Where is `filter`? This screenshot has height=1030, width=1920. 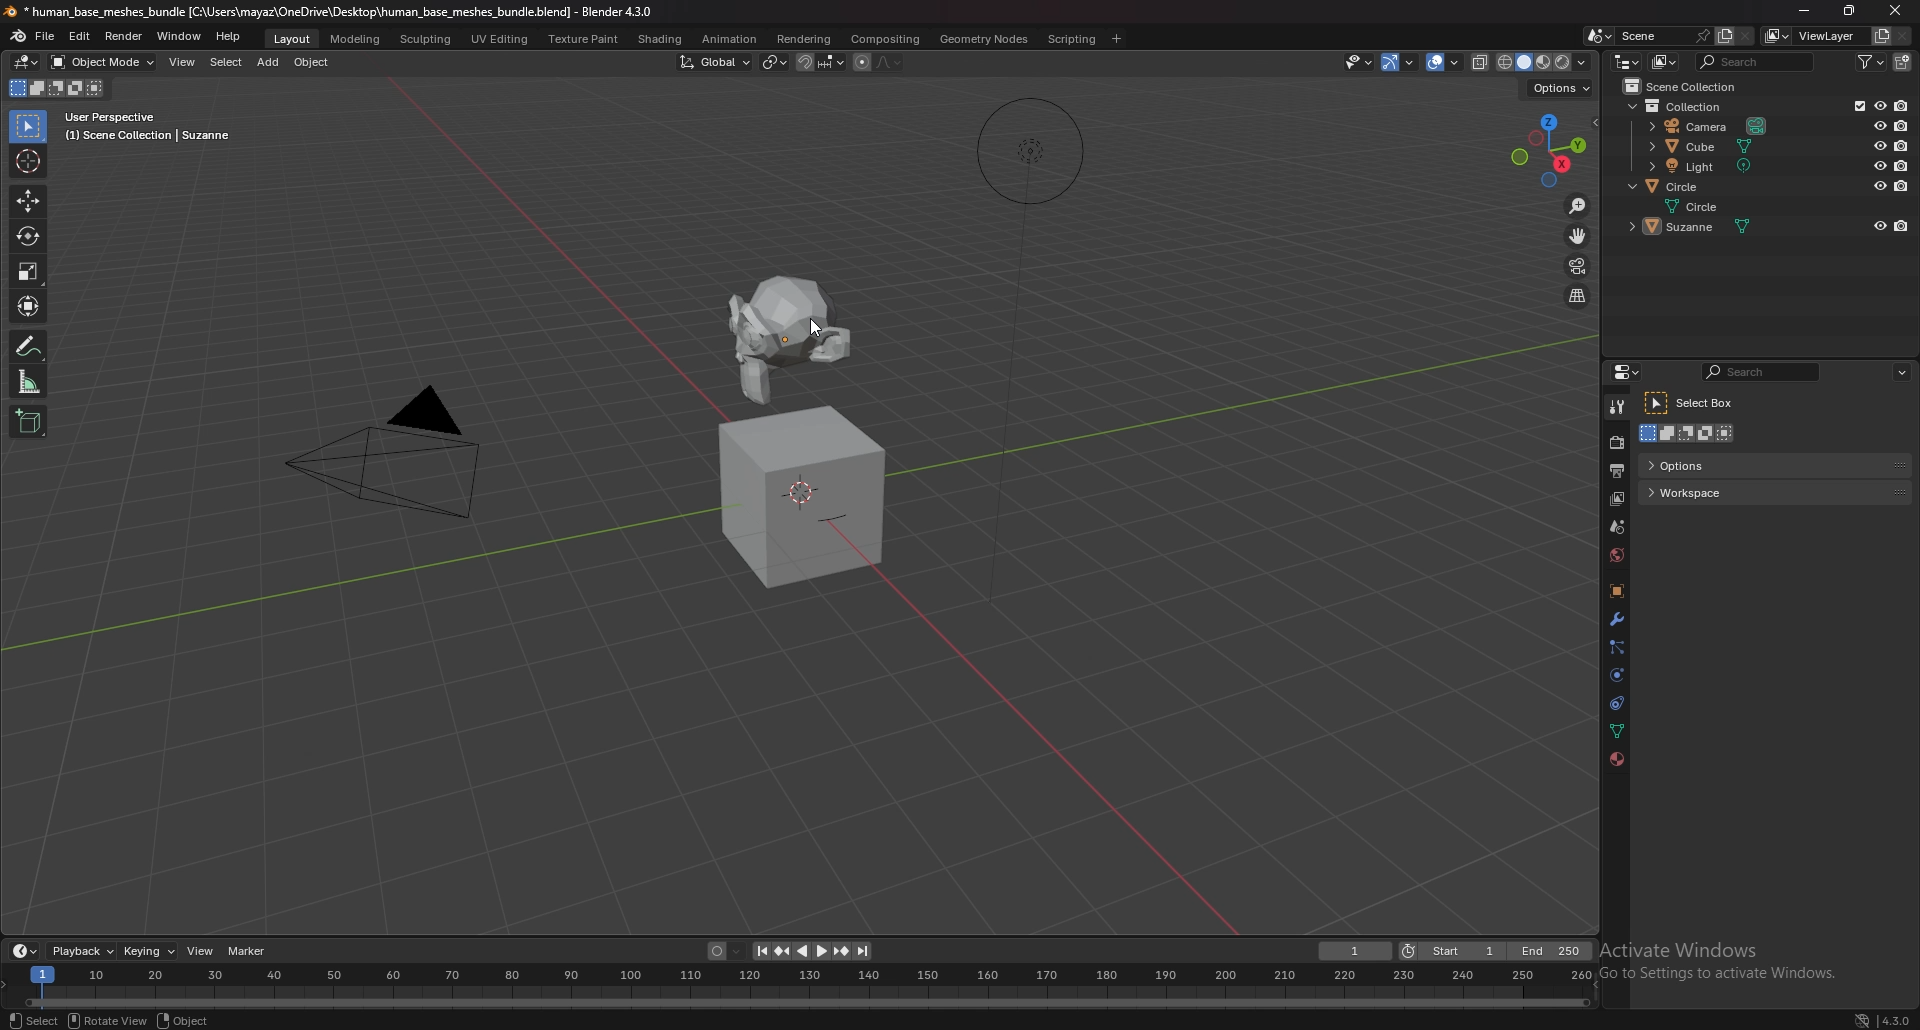 filter is located at coordinates (1870, 62).